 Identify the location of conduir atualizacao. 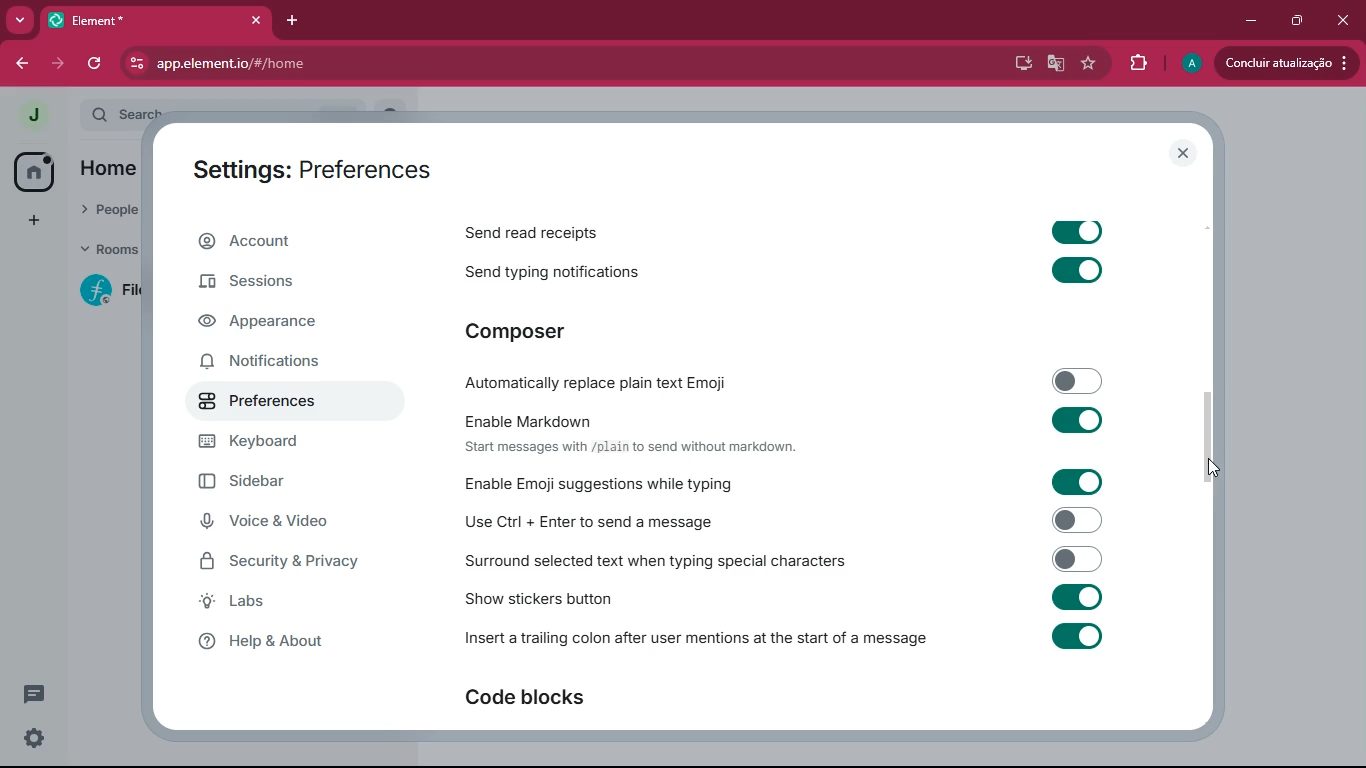
(1284, 64).